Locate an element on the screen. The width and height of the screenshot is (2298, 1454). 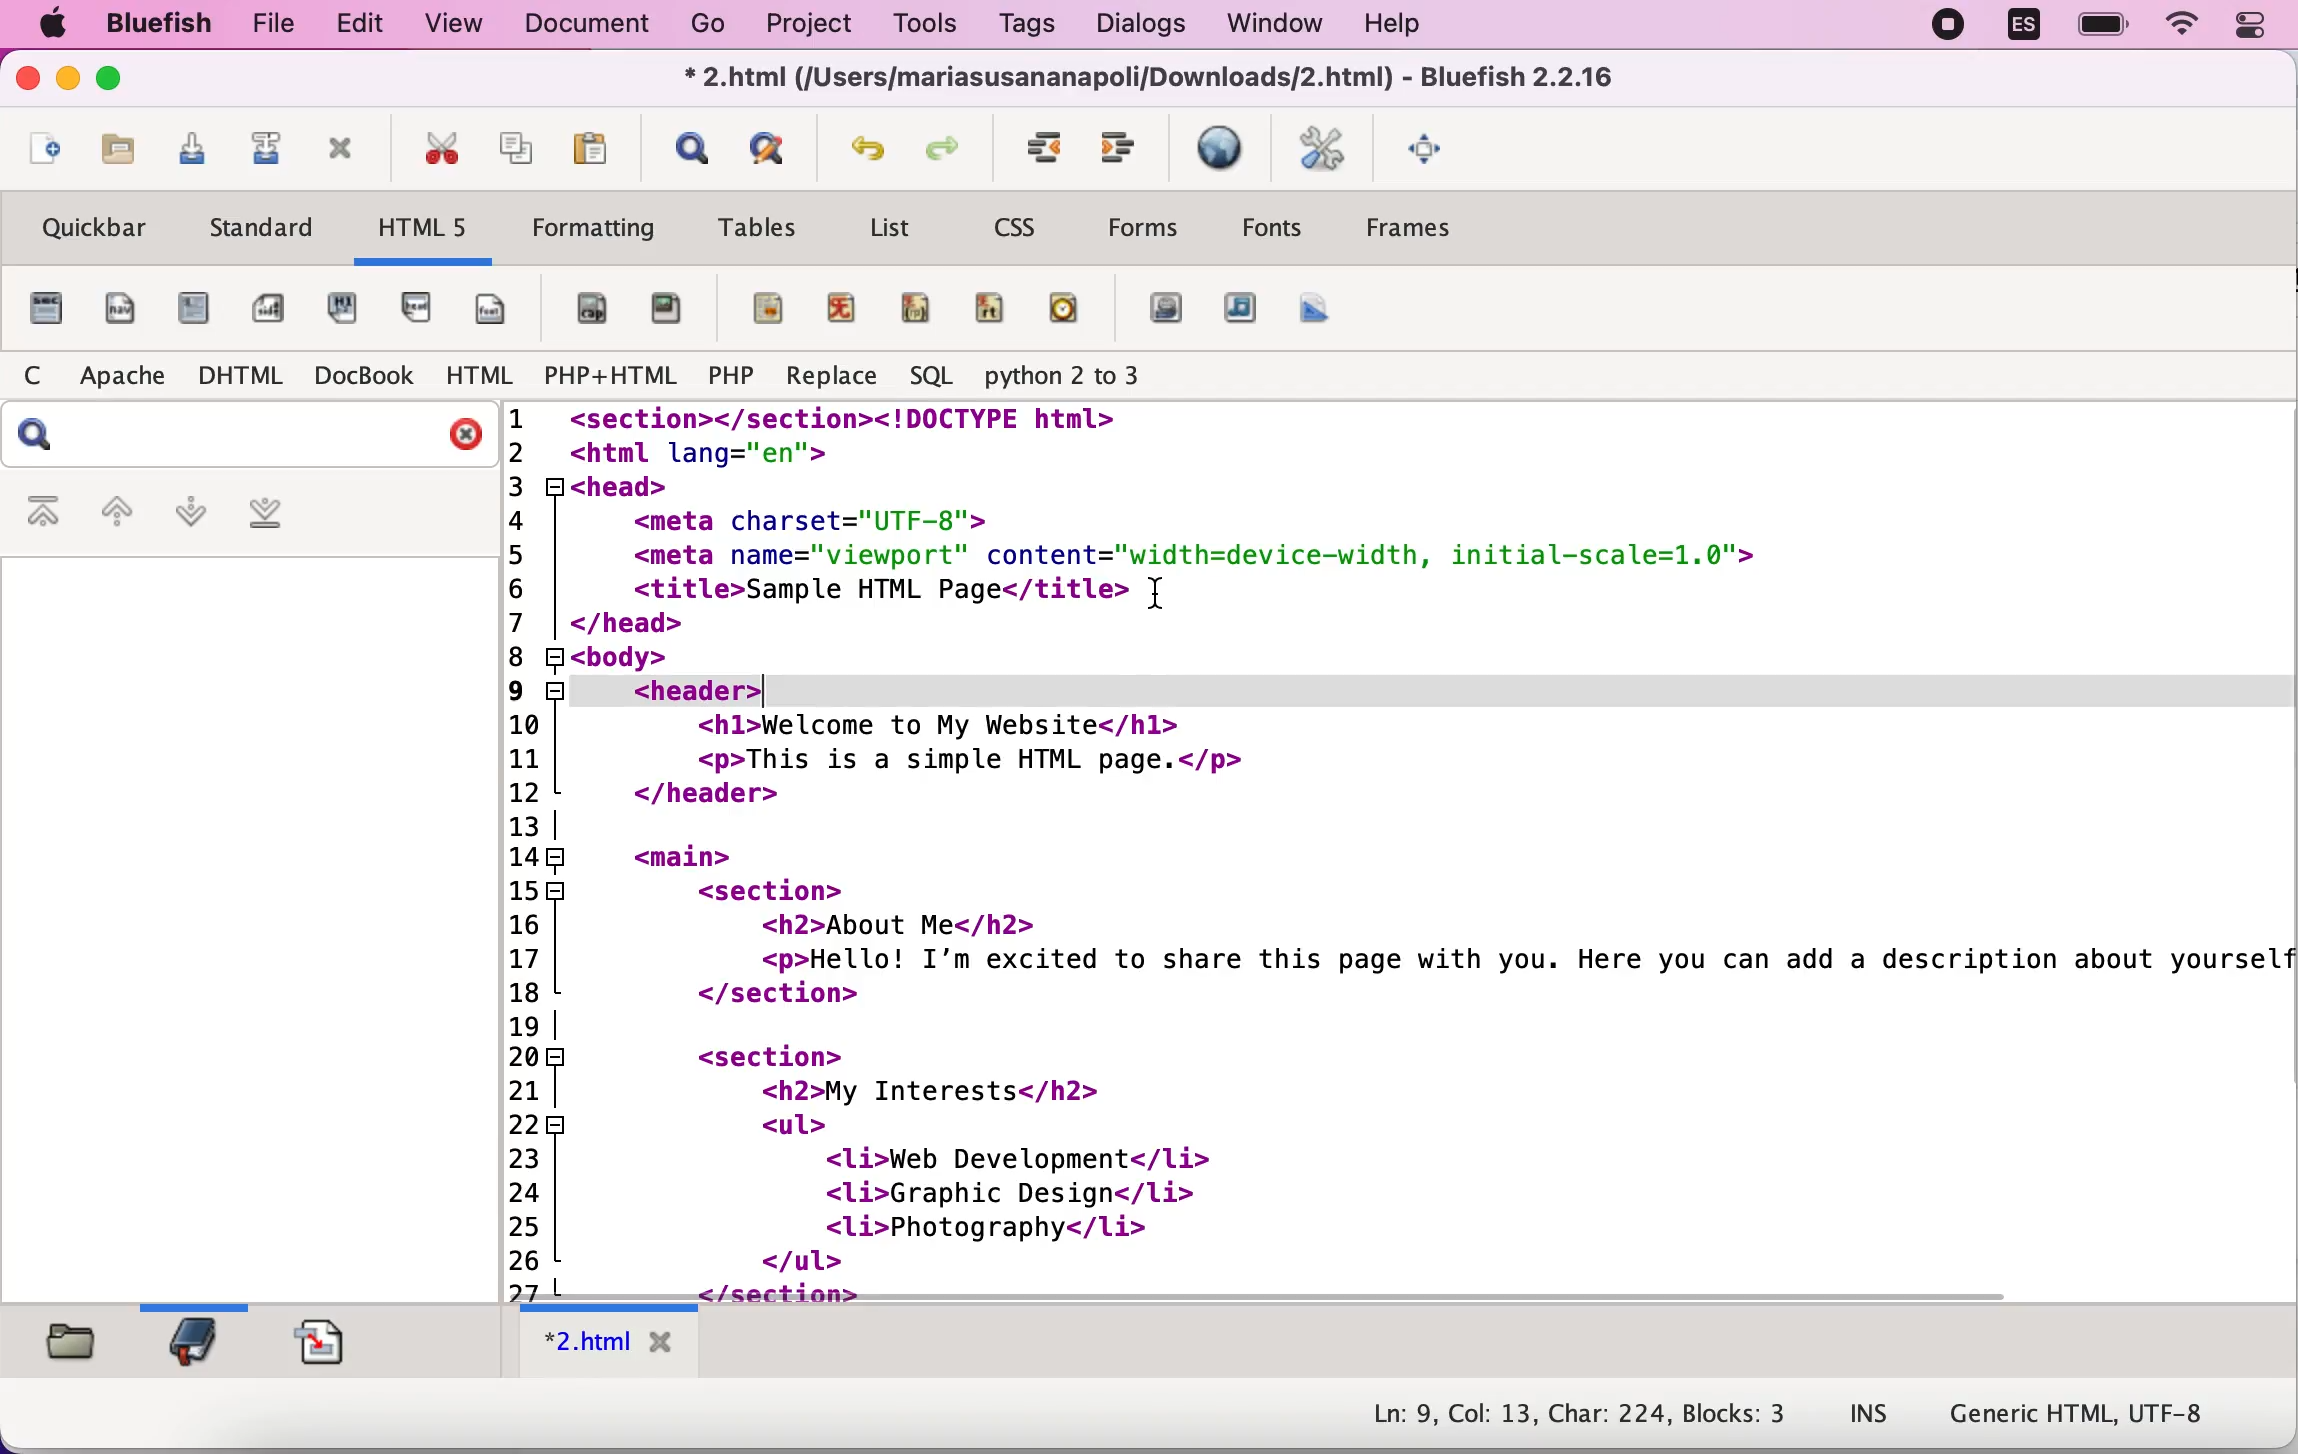
document is located at coordinates (583, 27).